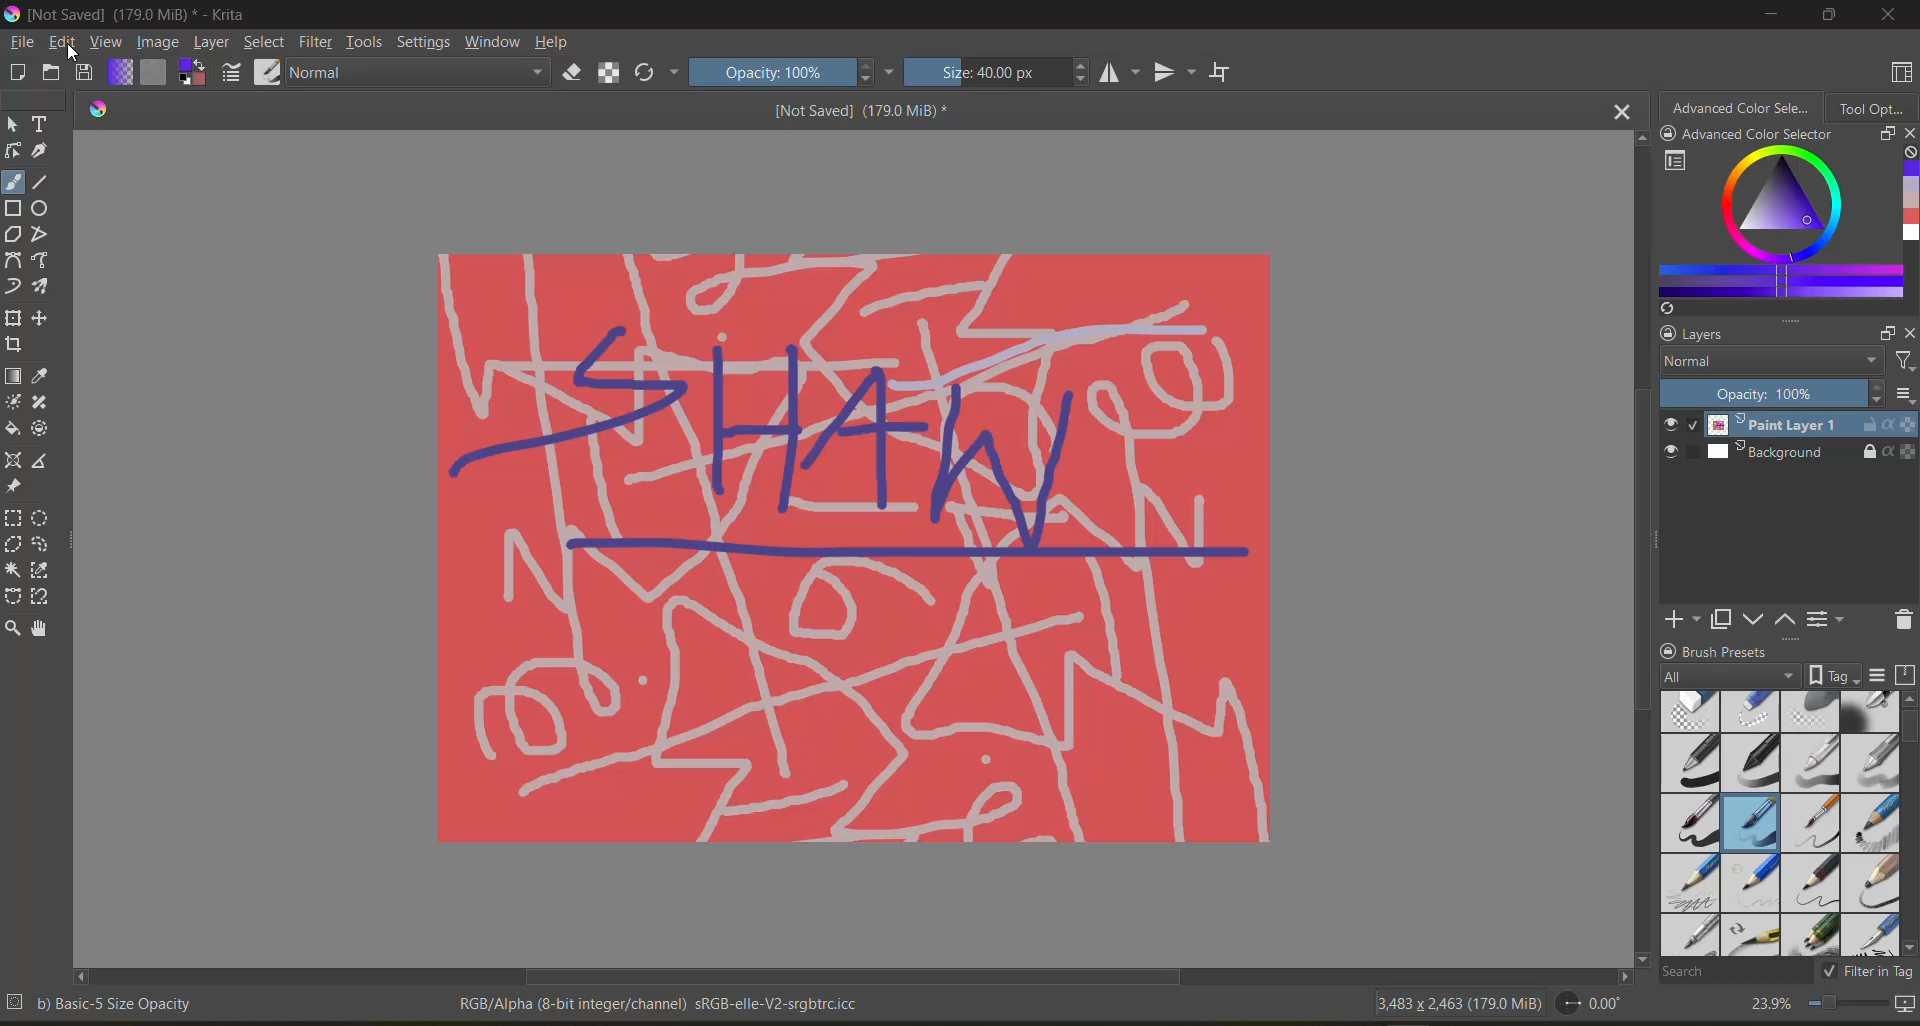 This screenshot has height=1026, width=1920. Describe the element at coordinates (1908, 734) in the screenshot. I see `vertical scroll bar` at that location.